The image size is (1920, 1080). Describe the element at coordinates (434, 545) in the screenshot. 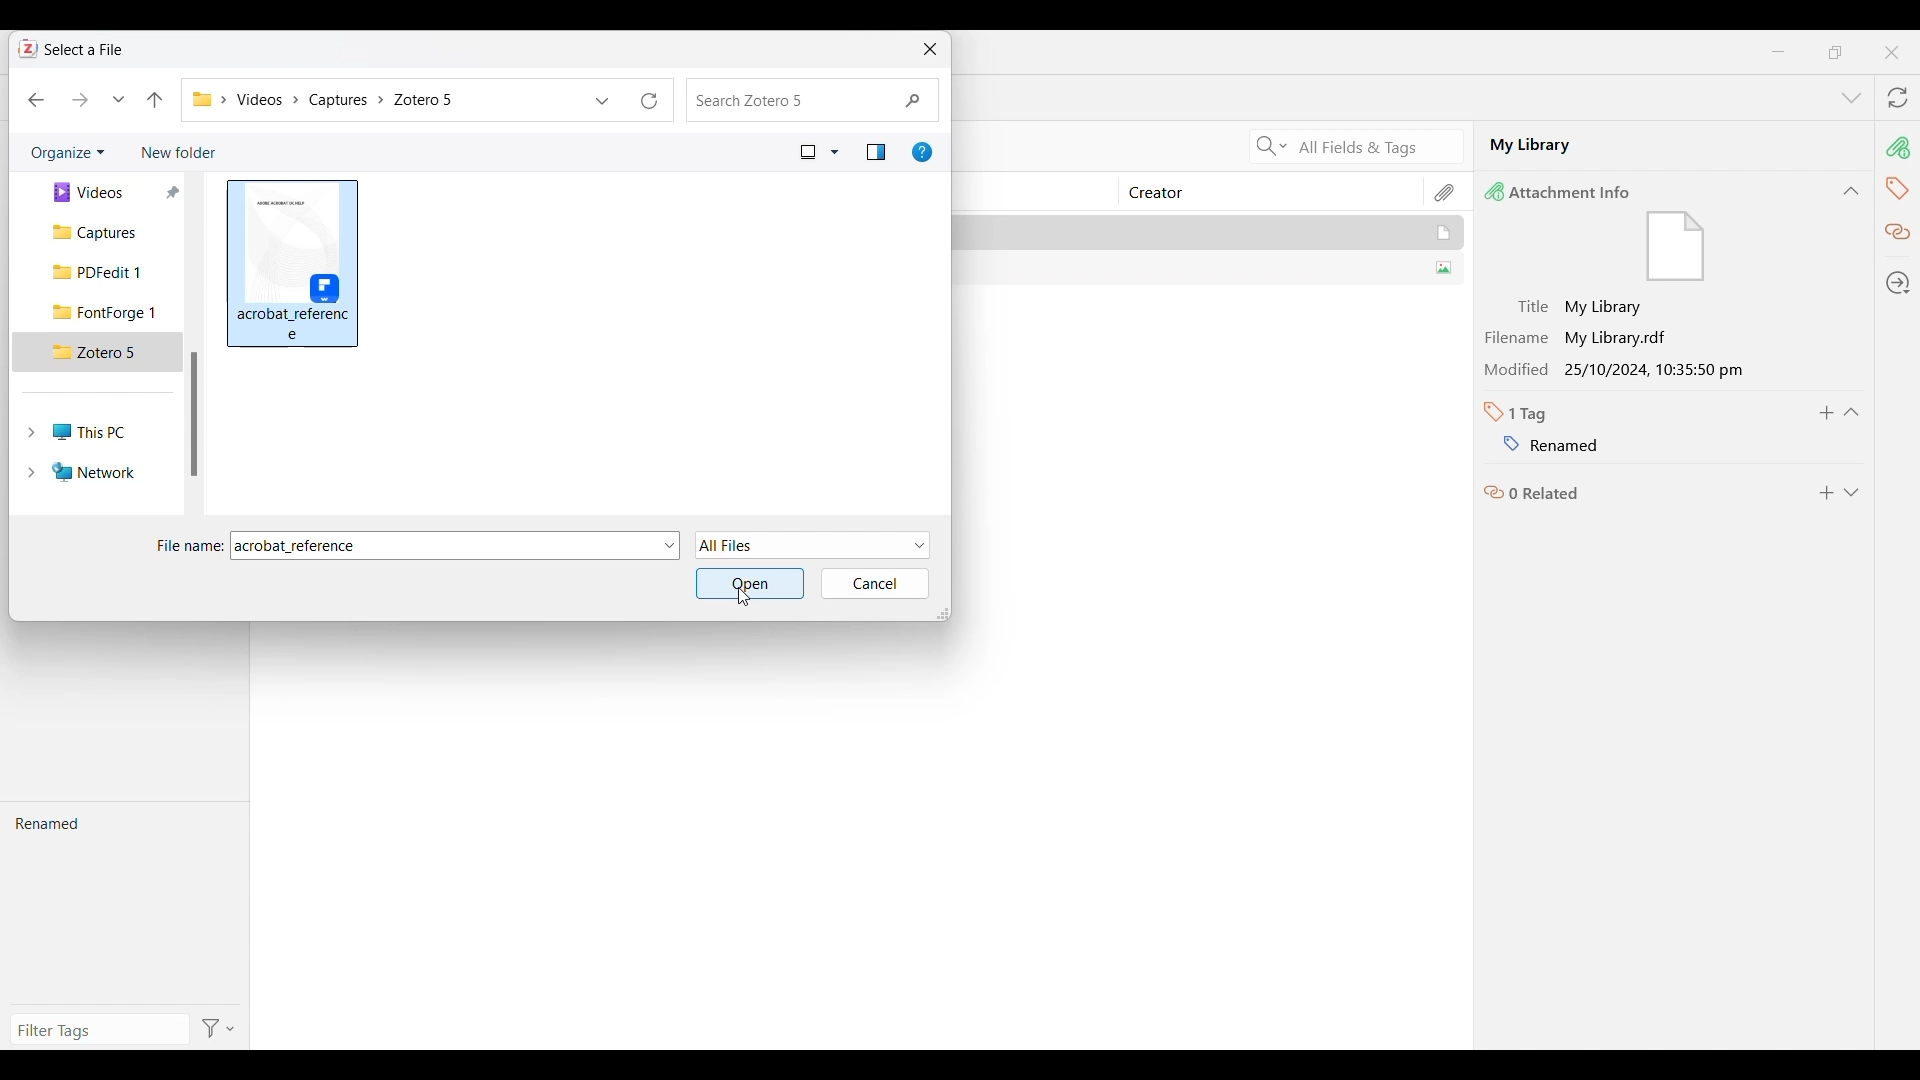

I see `File name changed to selected file` at that location.